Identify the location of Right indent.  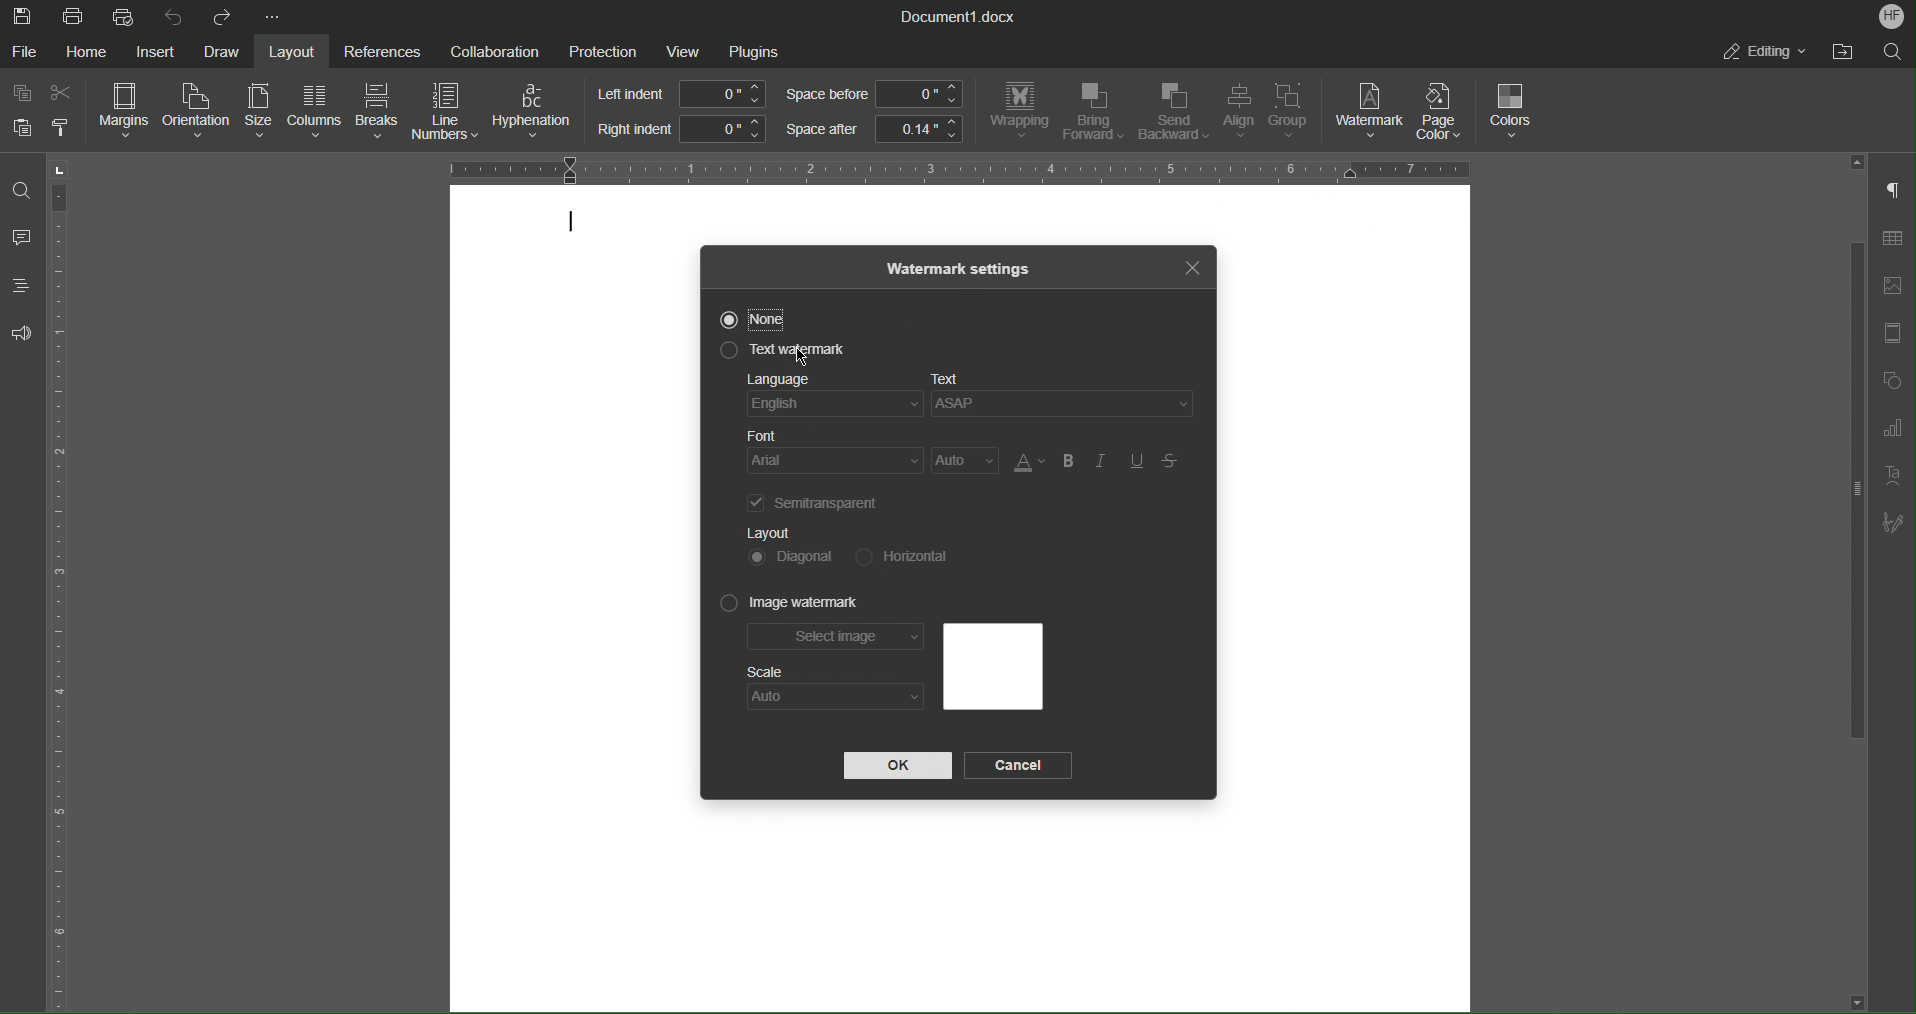
(680, 129).